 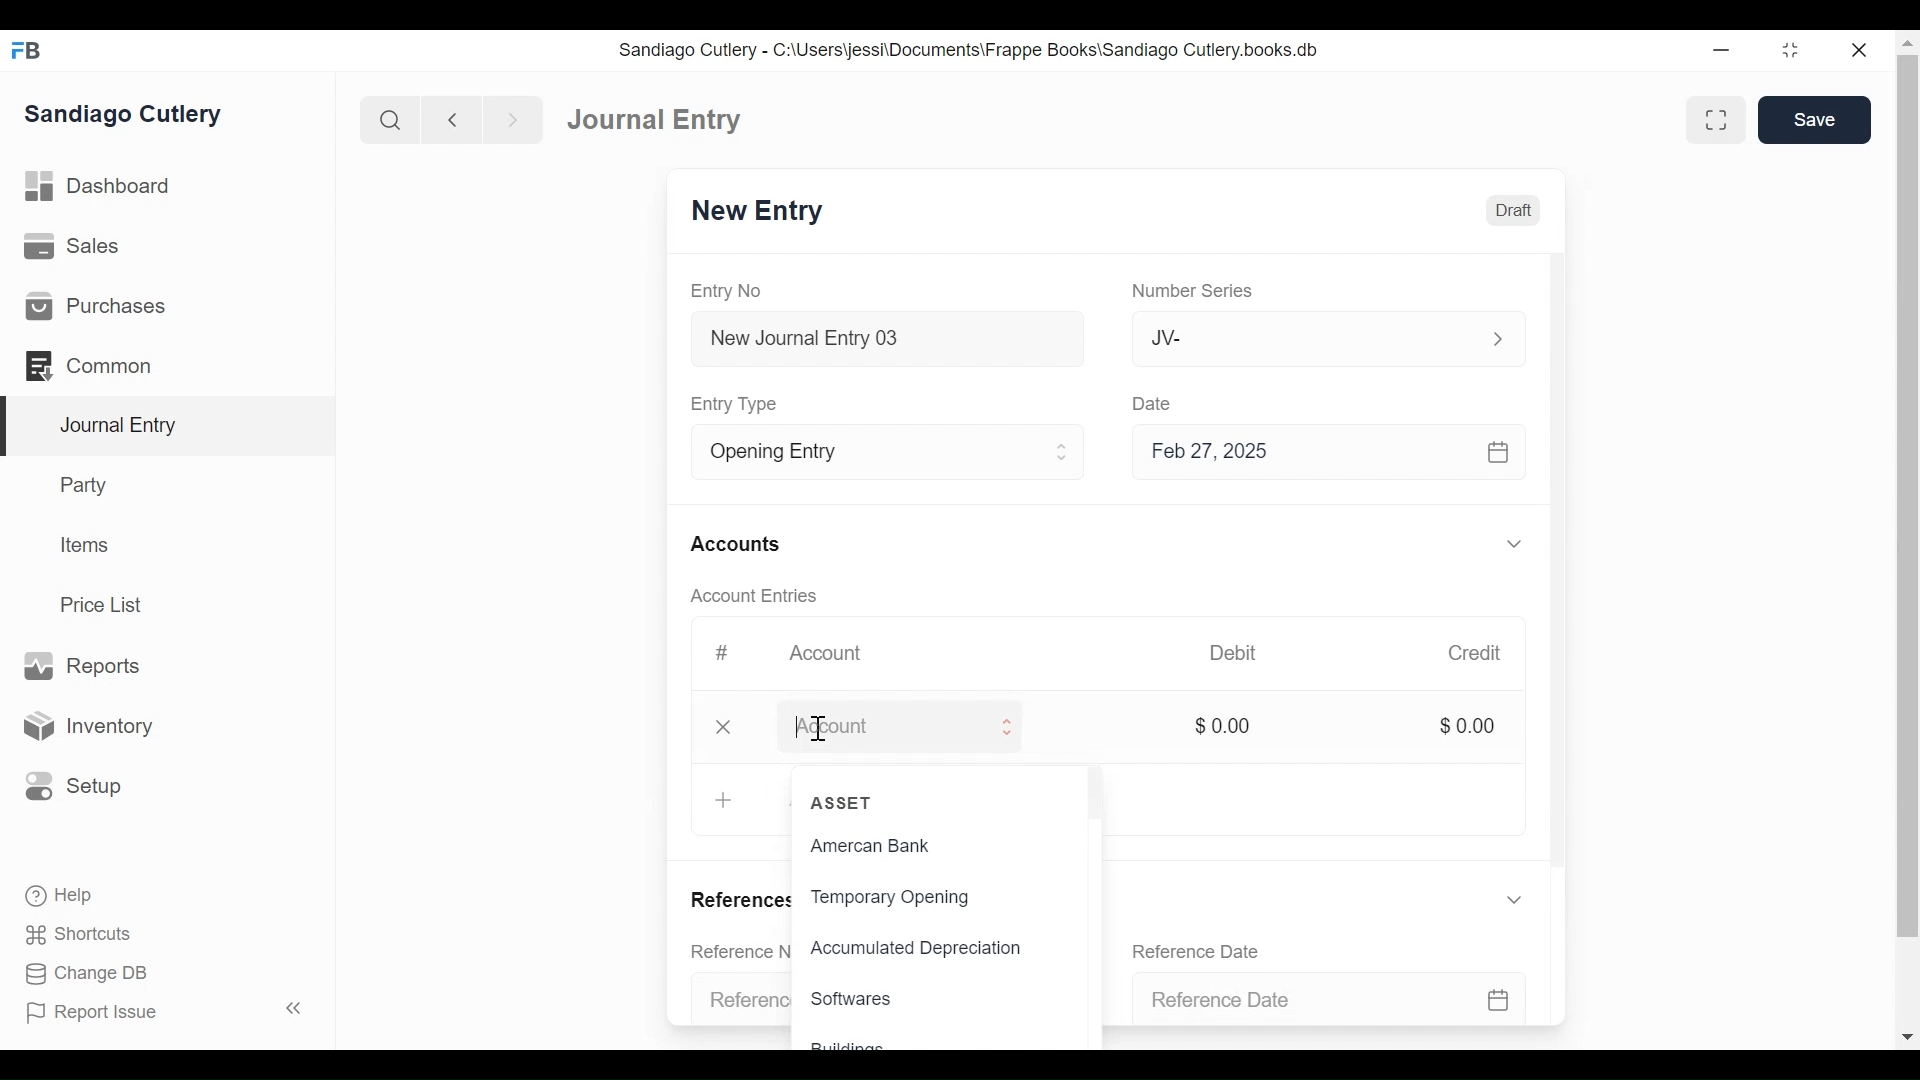 What do you see at coordinates (1338, 453) in the screenshot?
I see `Feb 27, 2025` at bounding box center [1338, 453].